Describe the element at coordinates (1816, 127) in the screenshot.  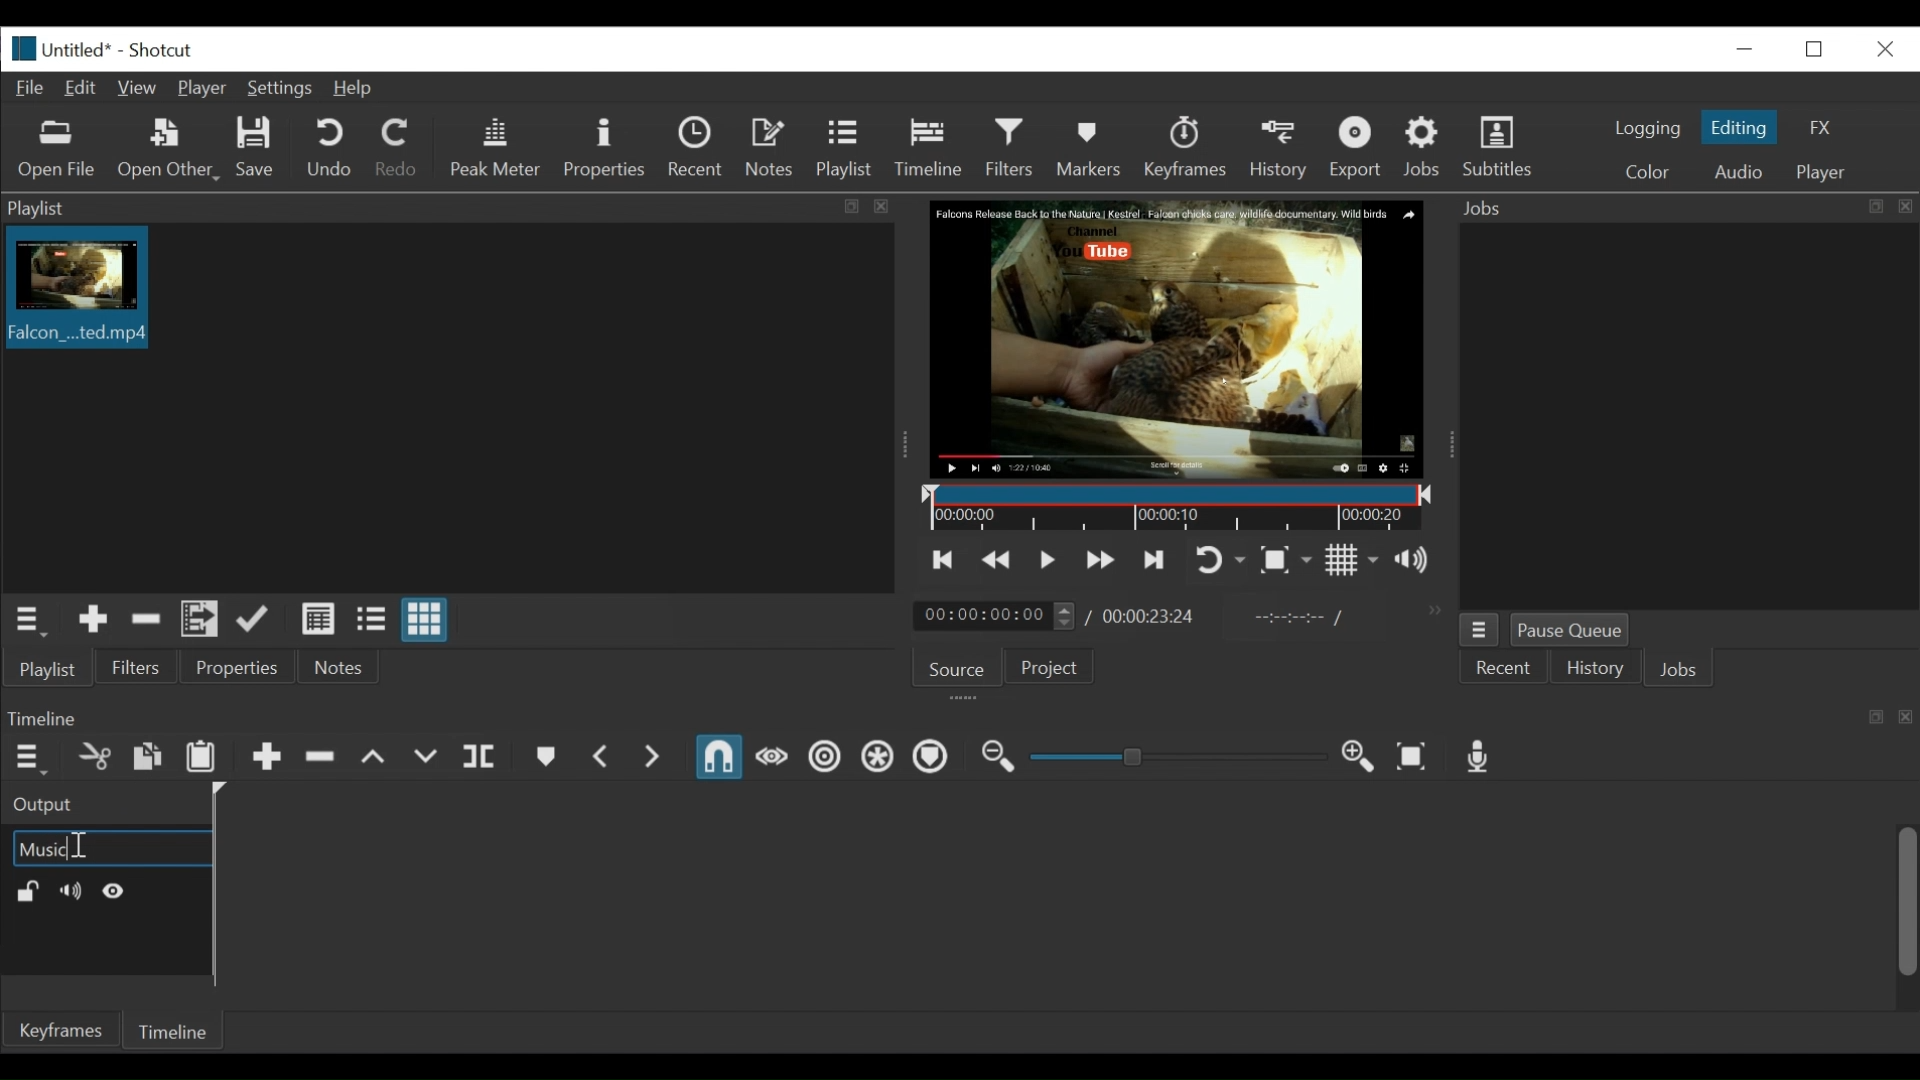
I see `FX` at that location.